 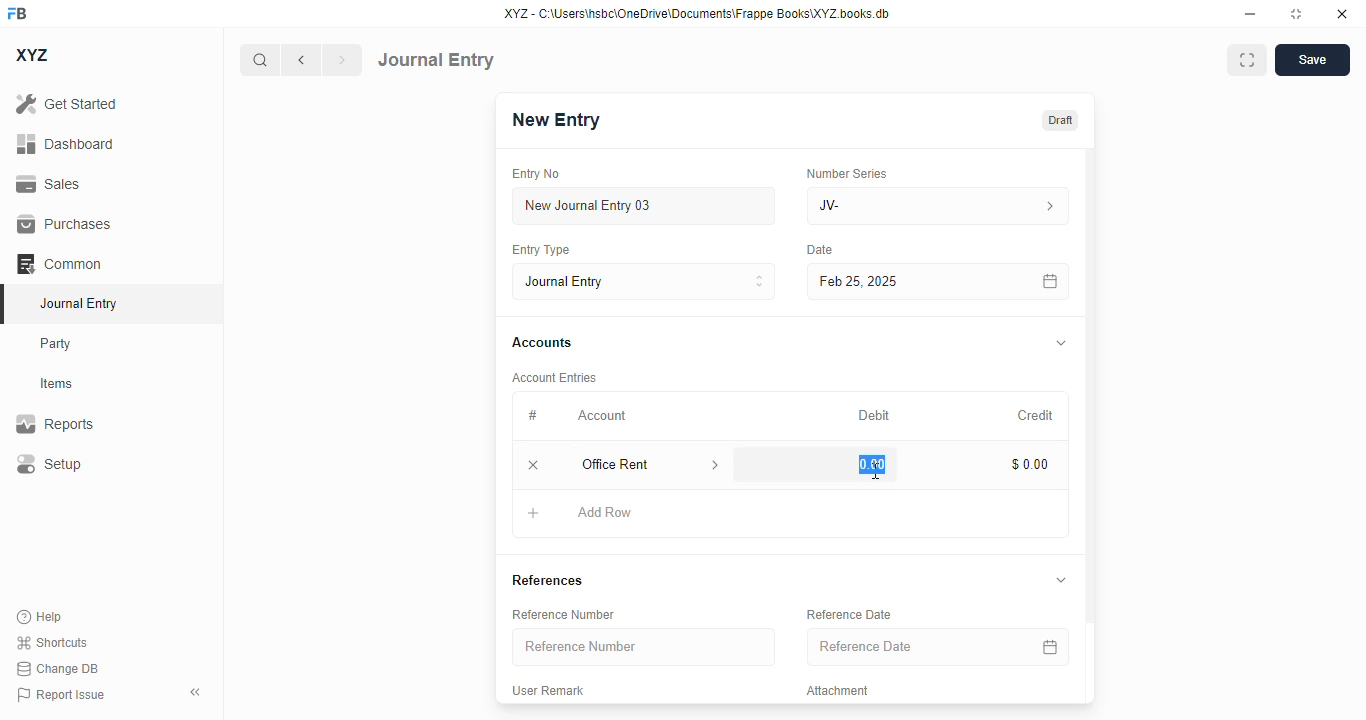 I want to click on office rent, so click(x=631, y=464).